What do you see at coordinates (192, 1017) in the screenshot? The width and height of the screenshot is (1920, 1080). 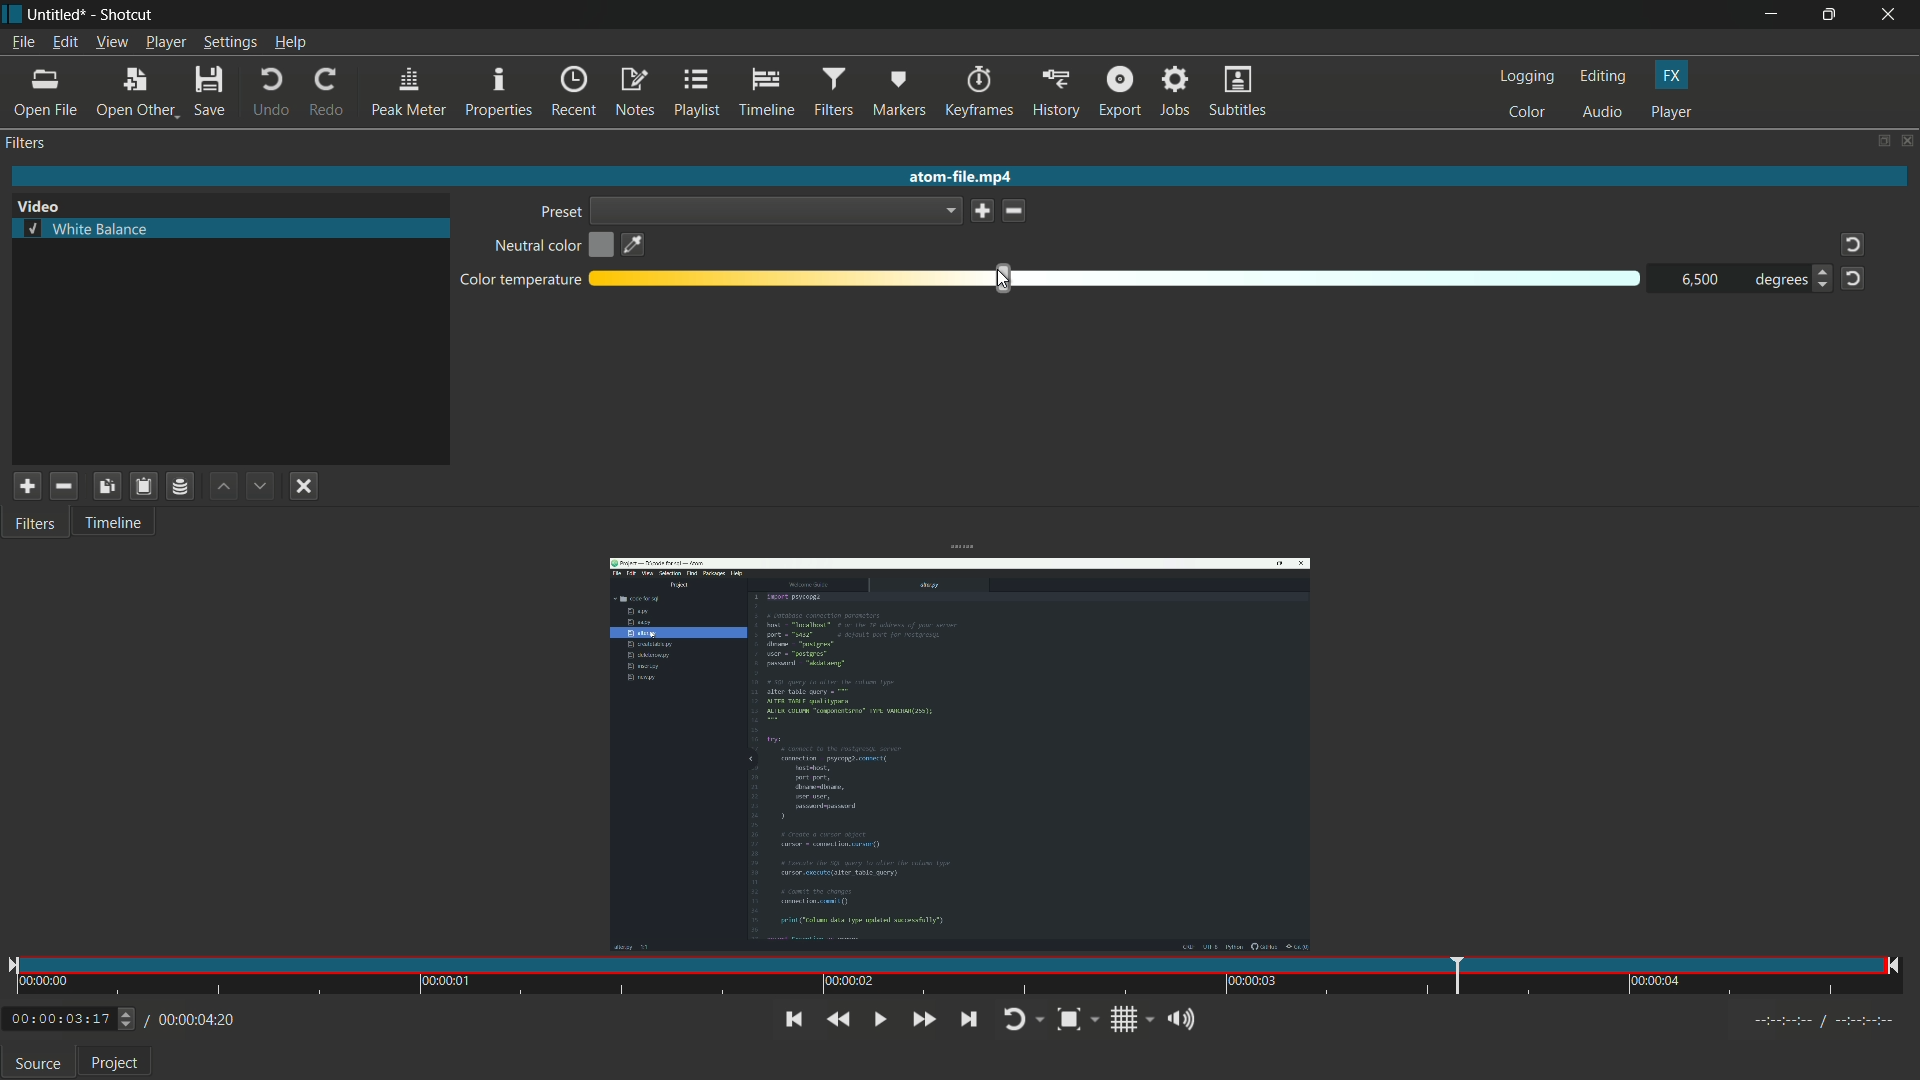 I see ` / 00:00:04:20 (total time)` at bounding box center [192, 1017].